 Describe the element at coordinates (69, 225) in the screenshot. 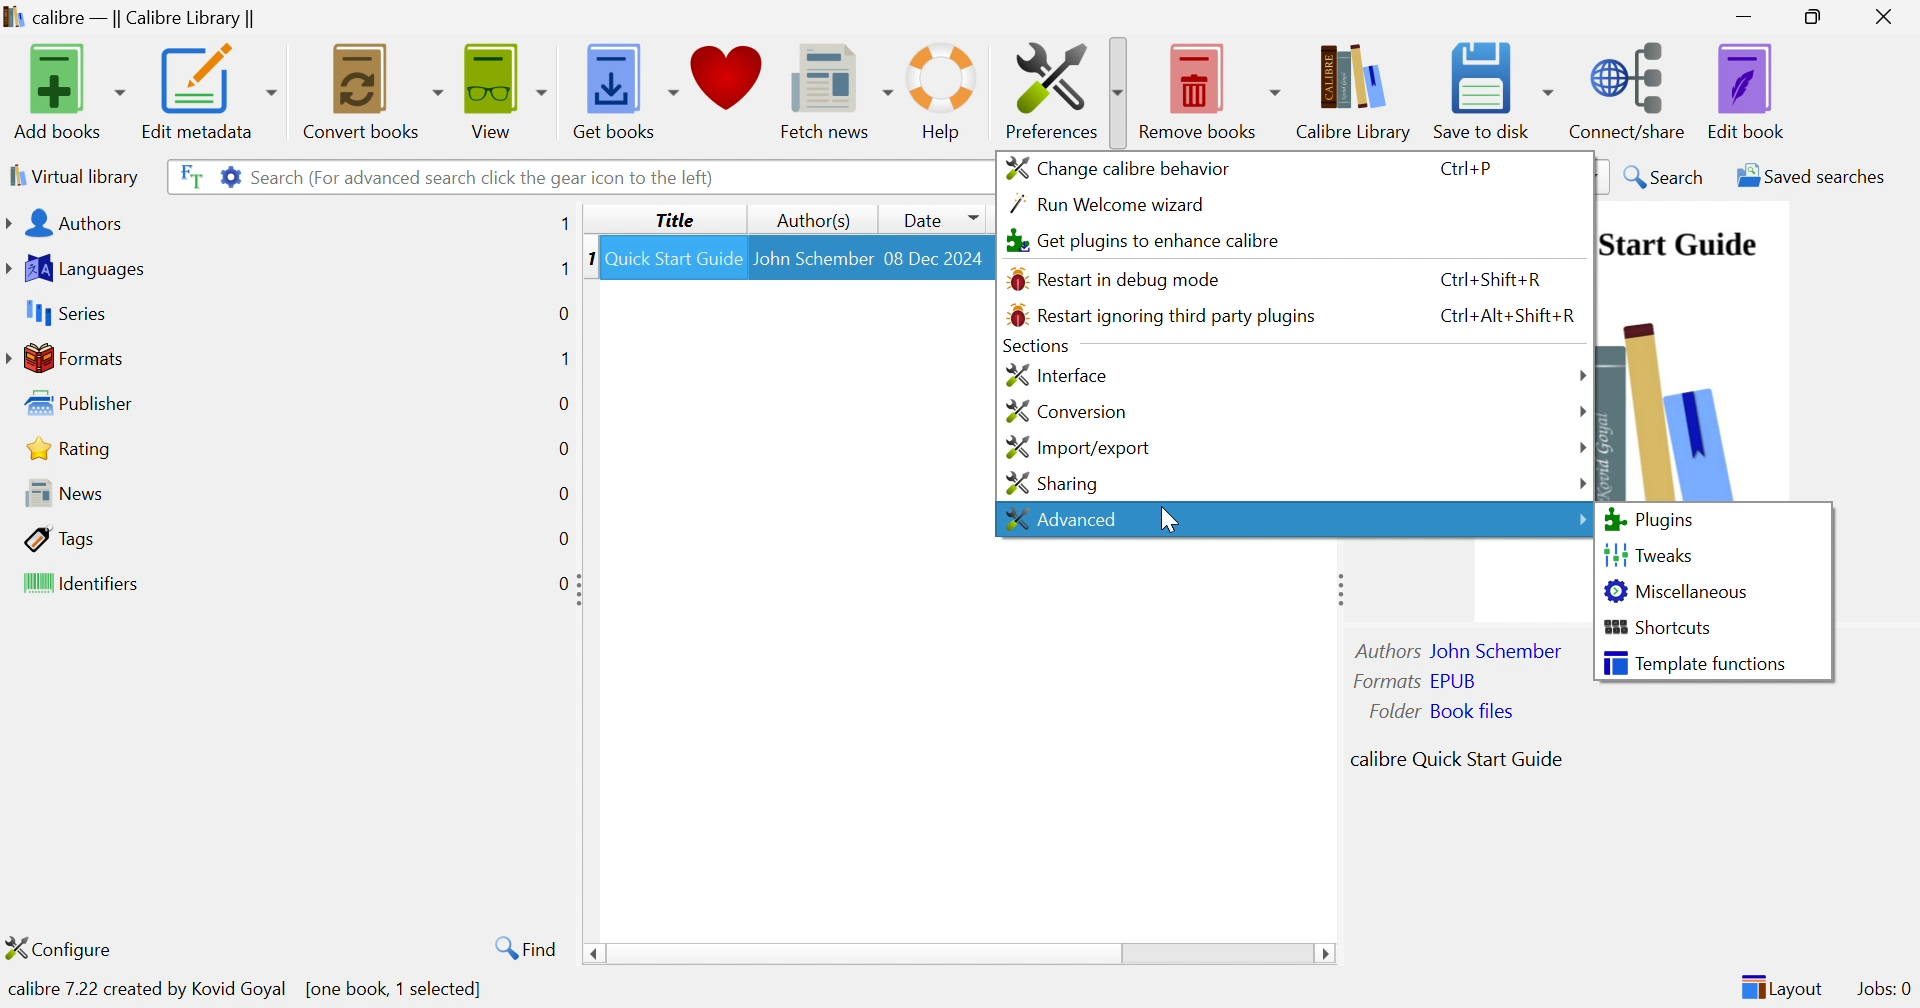

I see `Authors` at that location.